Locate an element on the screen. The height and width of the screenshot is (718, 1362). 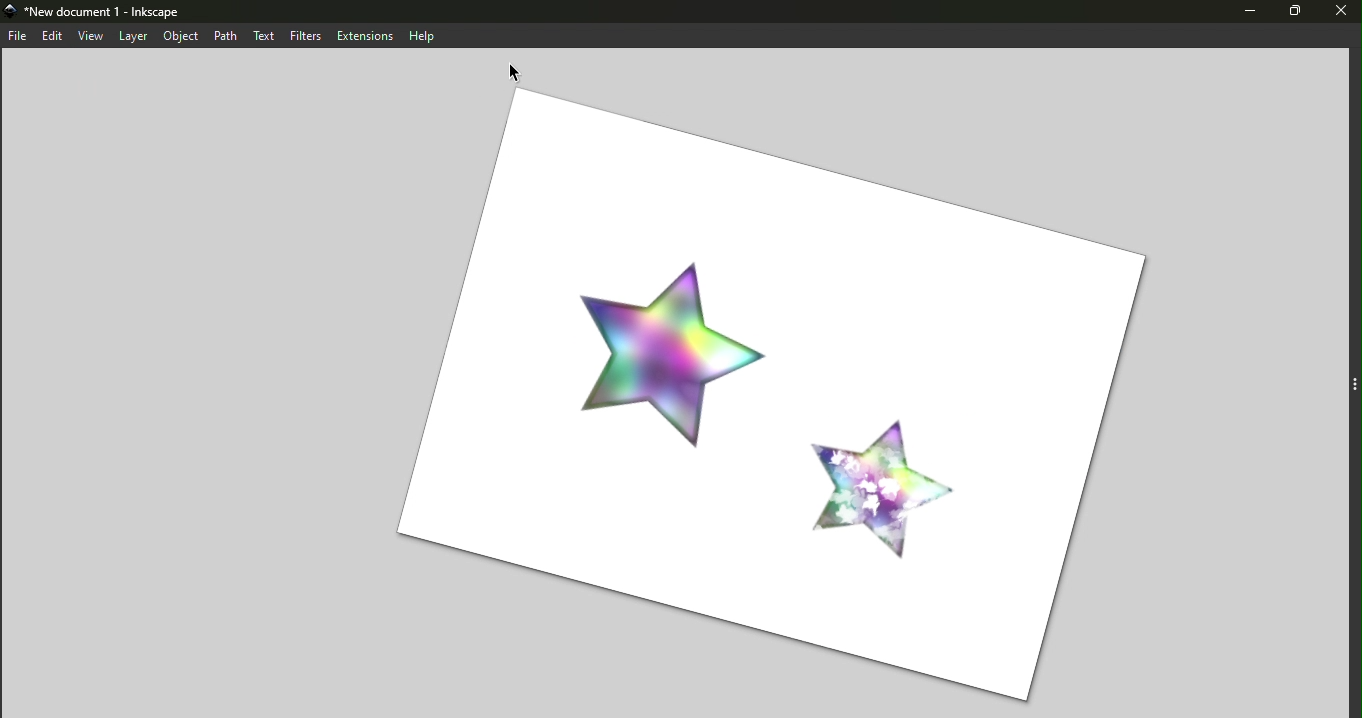
Path is located at coordinates (224, 35).